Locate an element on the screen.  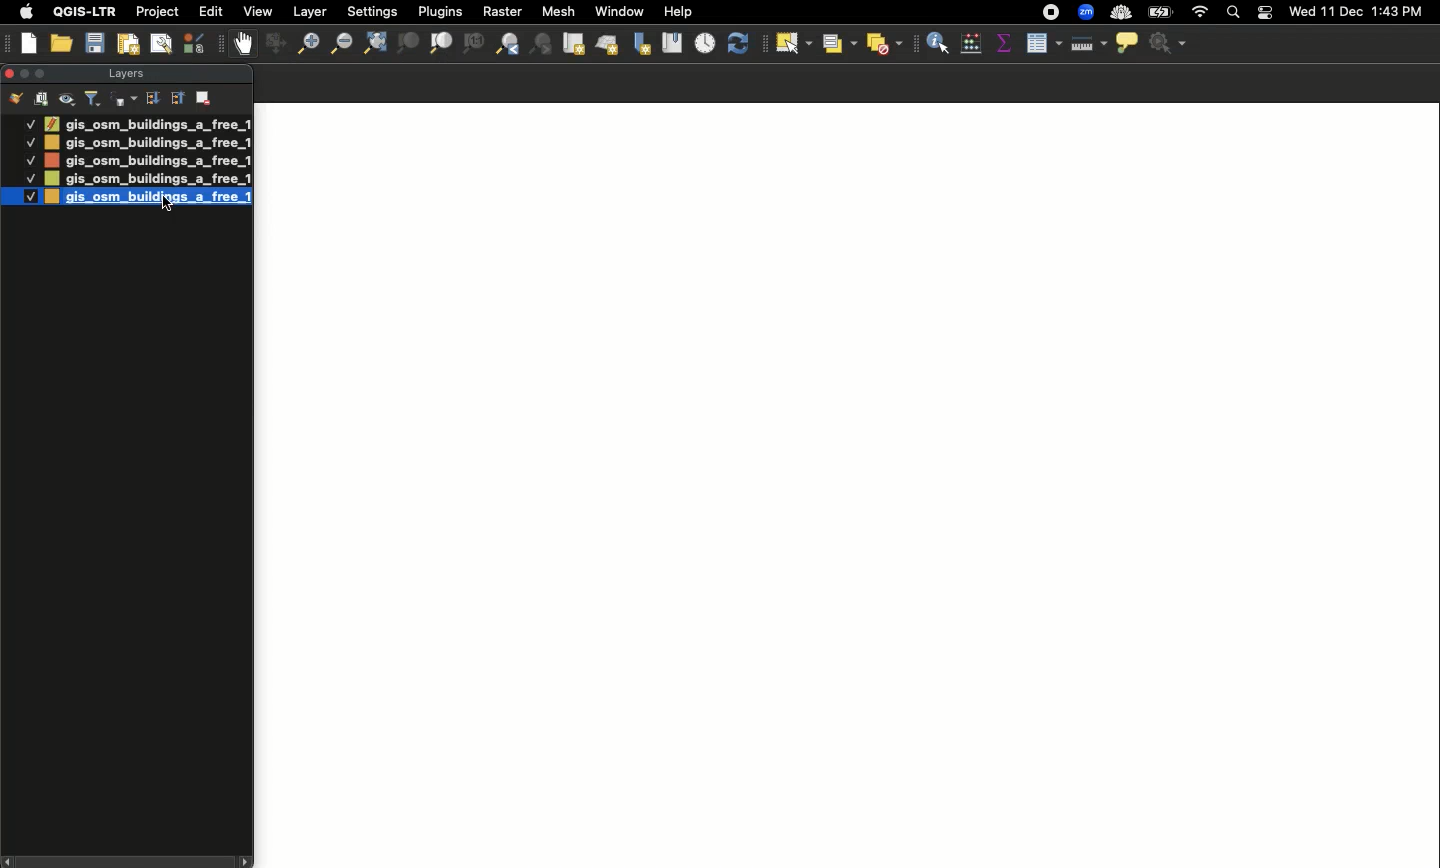
Cursor is located at coordinates (163, 203).